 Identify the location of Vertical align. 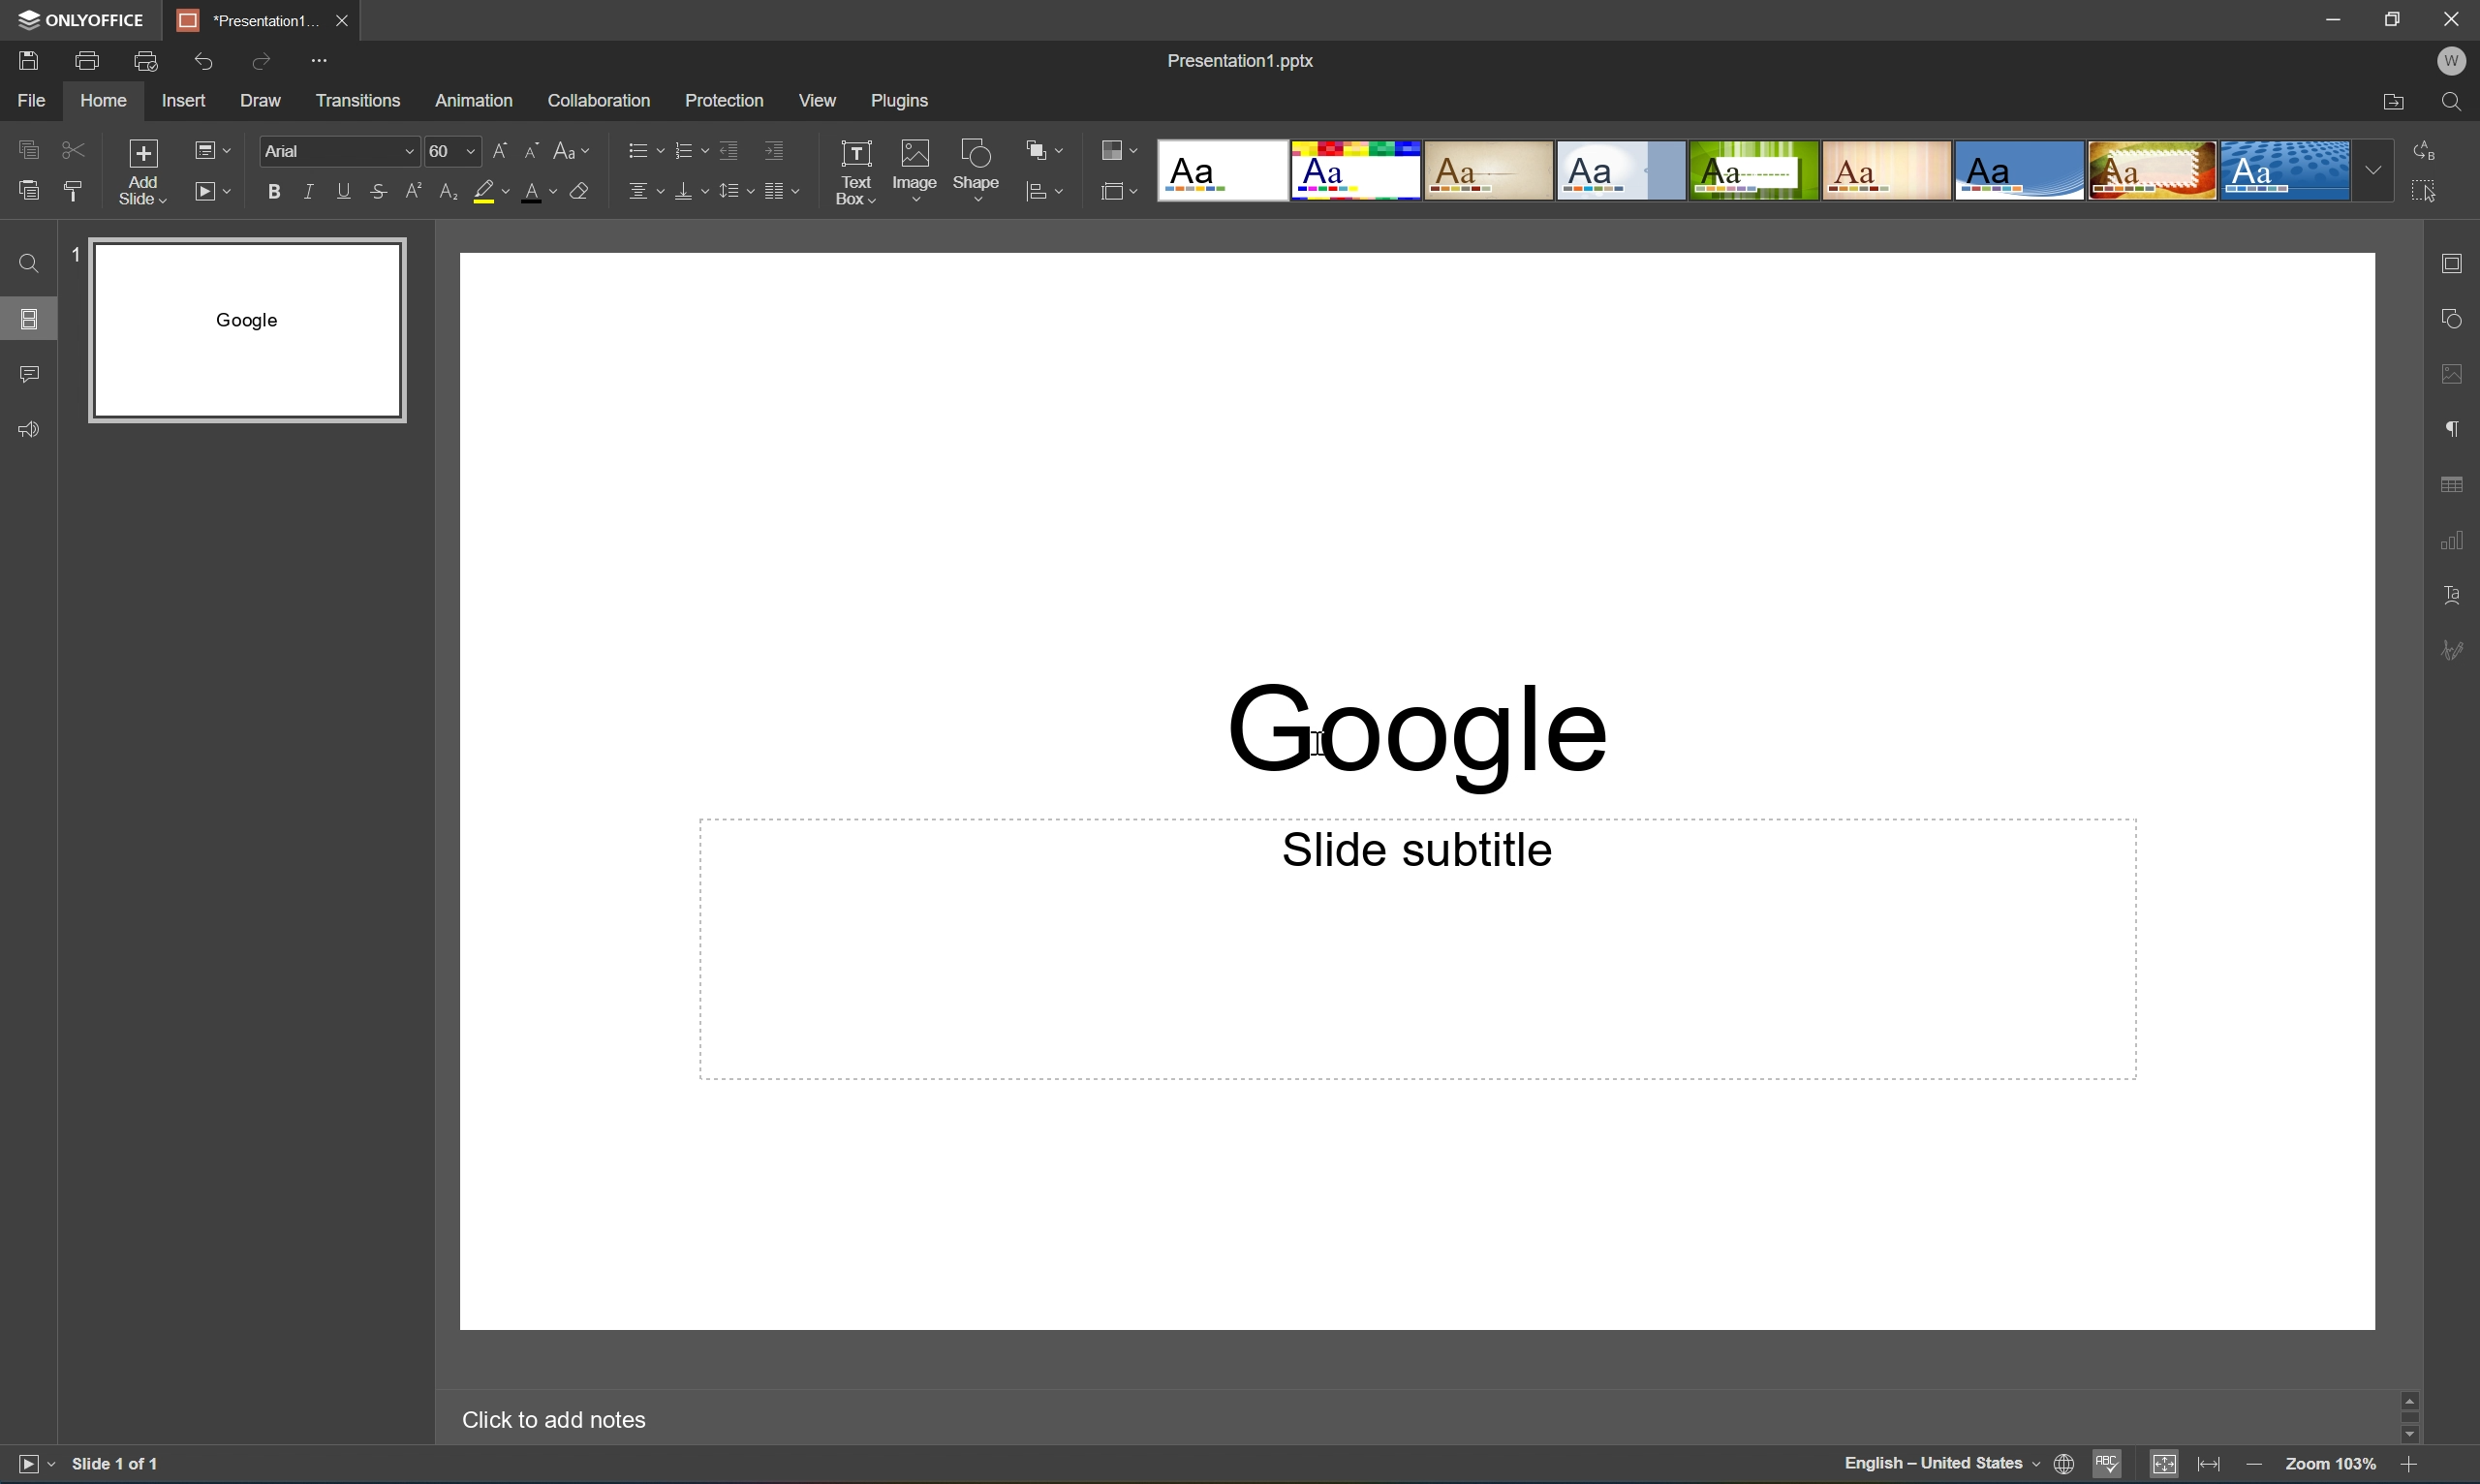
(692, 193).